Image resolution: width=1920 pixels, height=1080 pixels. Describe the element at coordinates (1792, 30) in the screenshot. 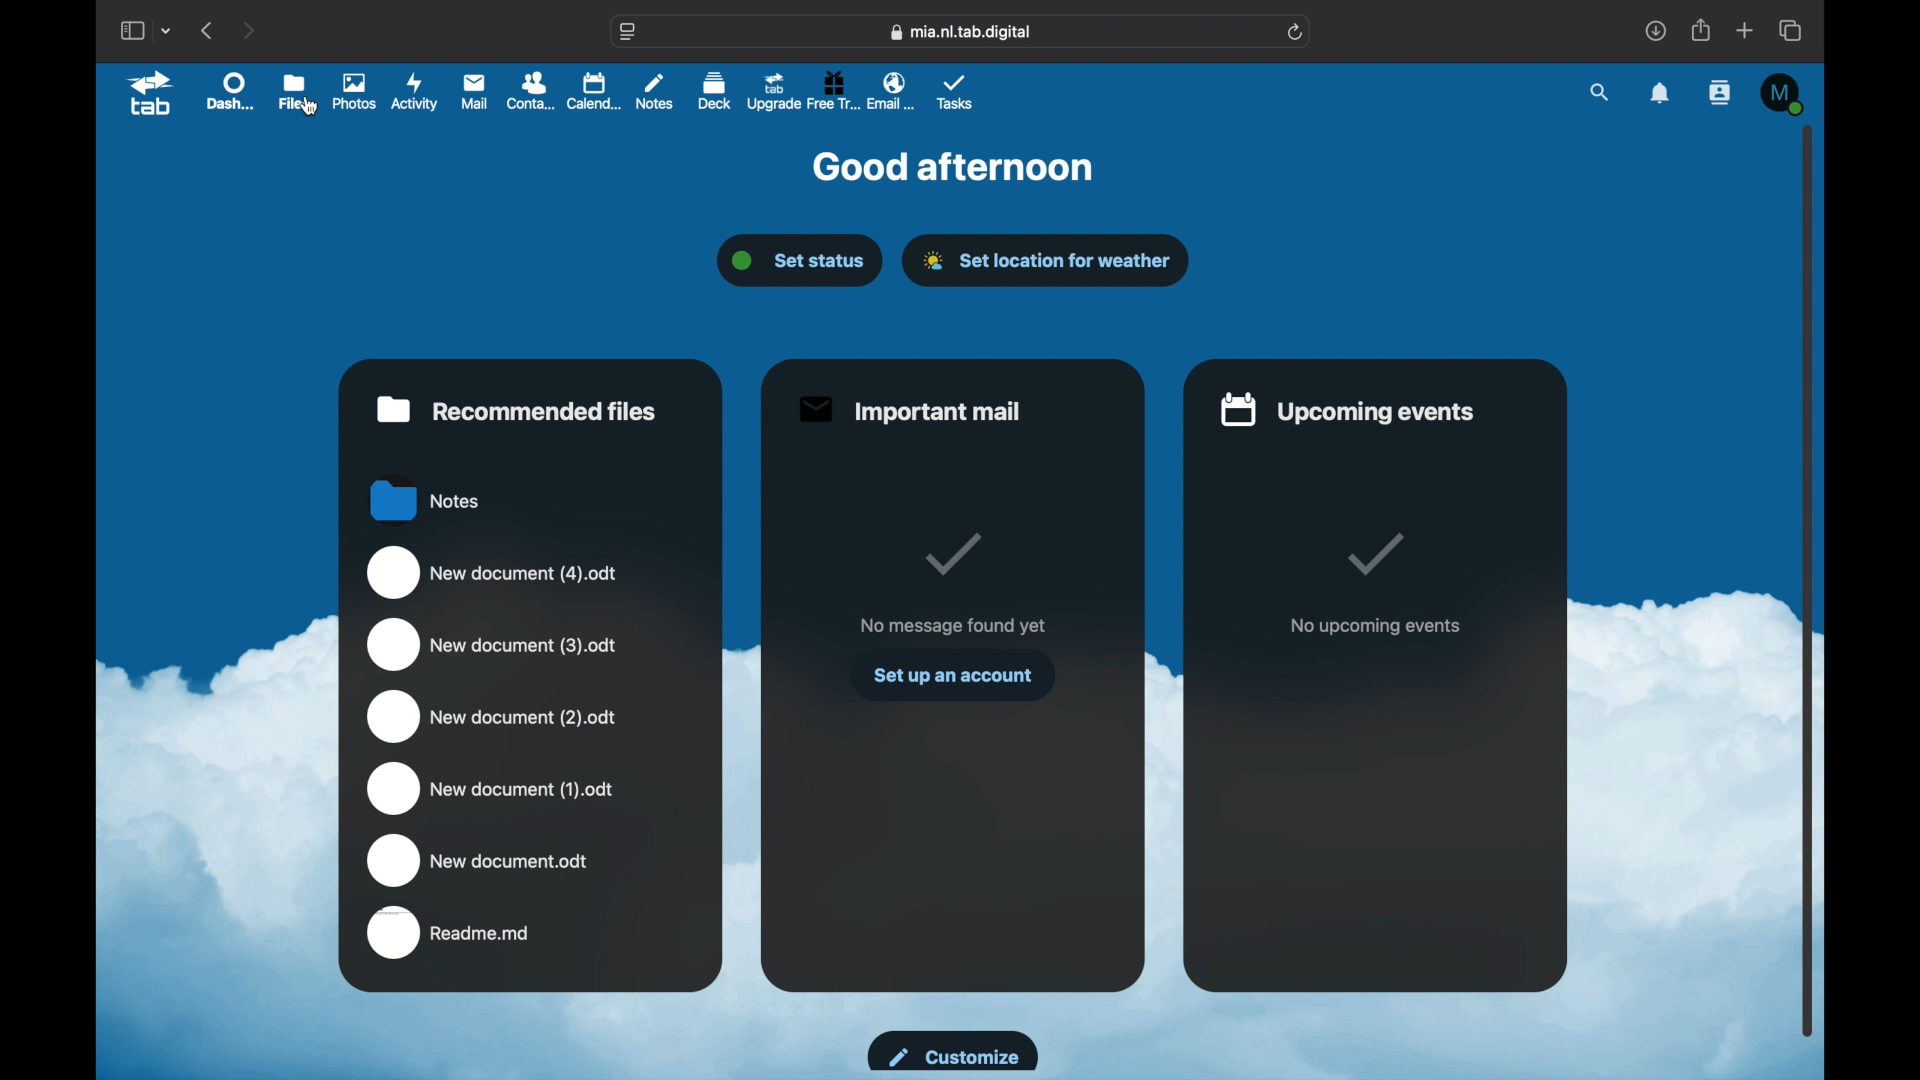

I see `show tab overview` at that location.